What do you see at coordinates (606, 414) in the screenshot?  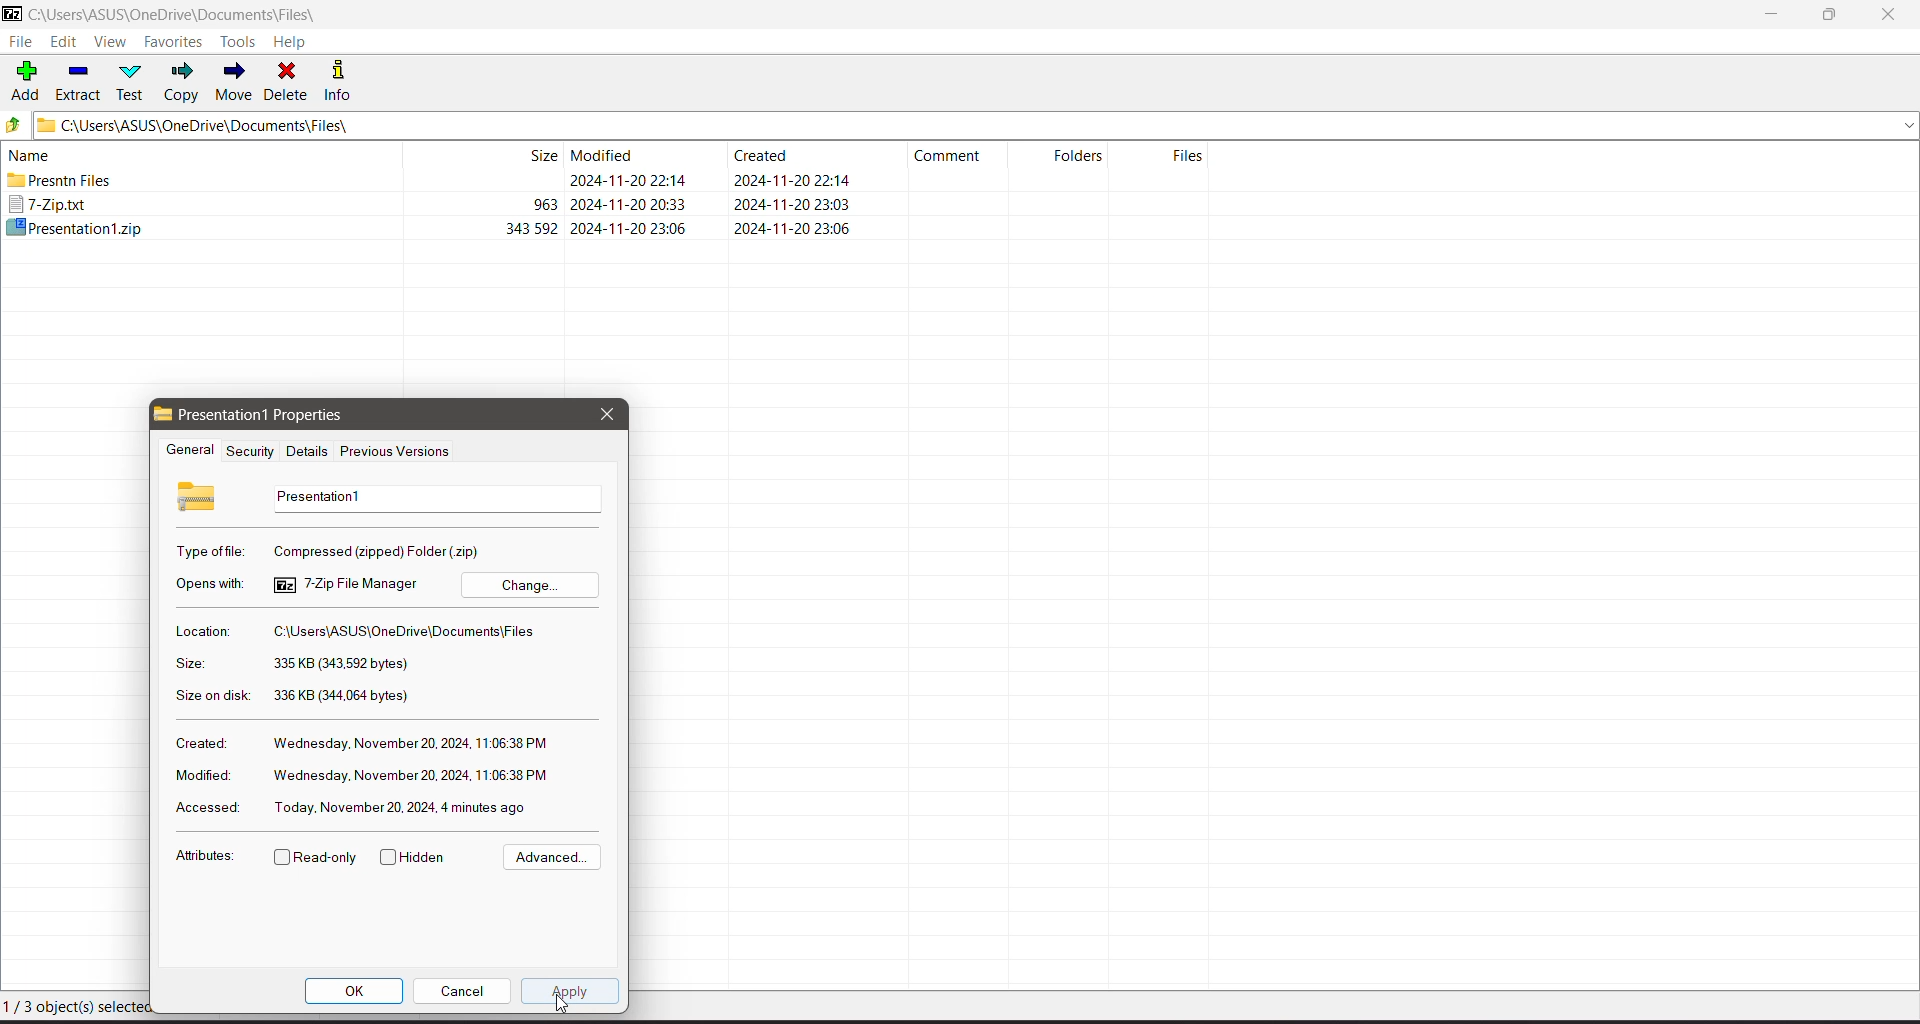 I see `Close` at bounding box center [606, 414].